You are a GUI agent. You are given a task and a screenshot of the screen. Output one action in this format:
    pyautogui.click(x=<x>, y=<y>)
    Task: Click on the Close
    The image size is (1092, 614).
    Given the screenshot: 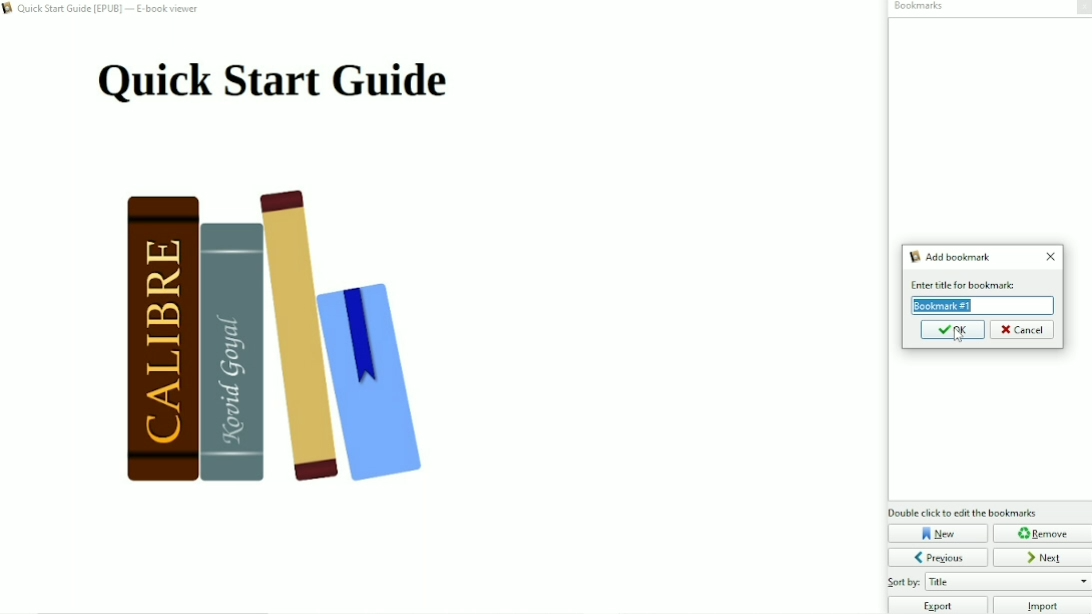 What is the action you would take?
    pyautogui.click(x=1050, y=257)
    